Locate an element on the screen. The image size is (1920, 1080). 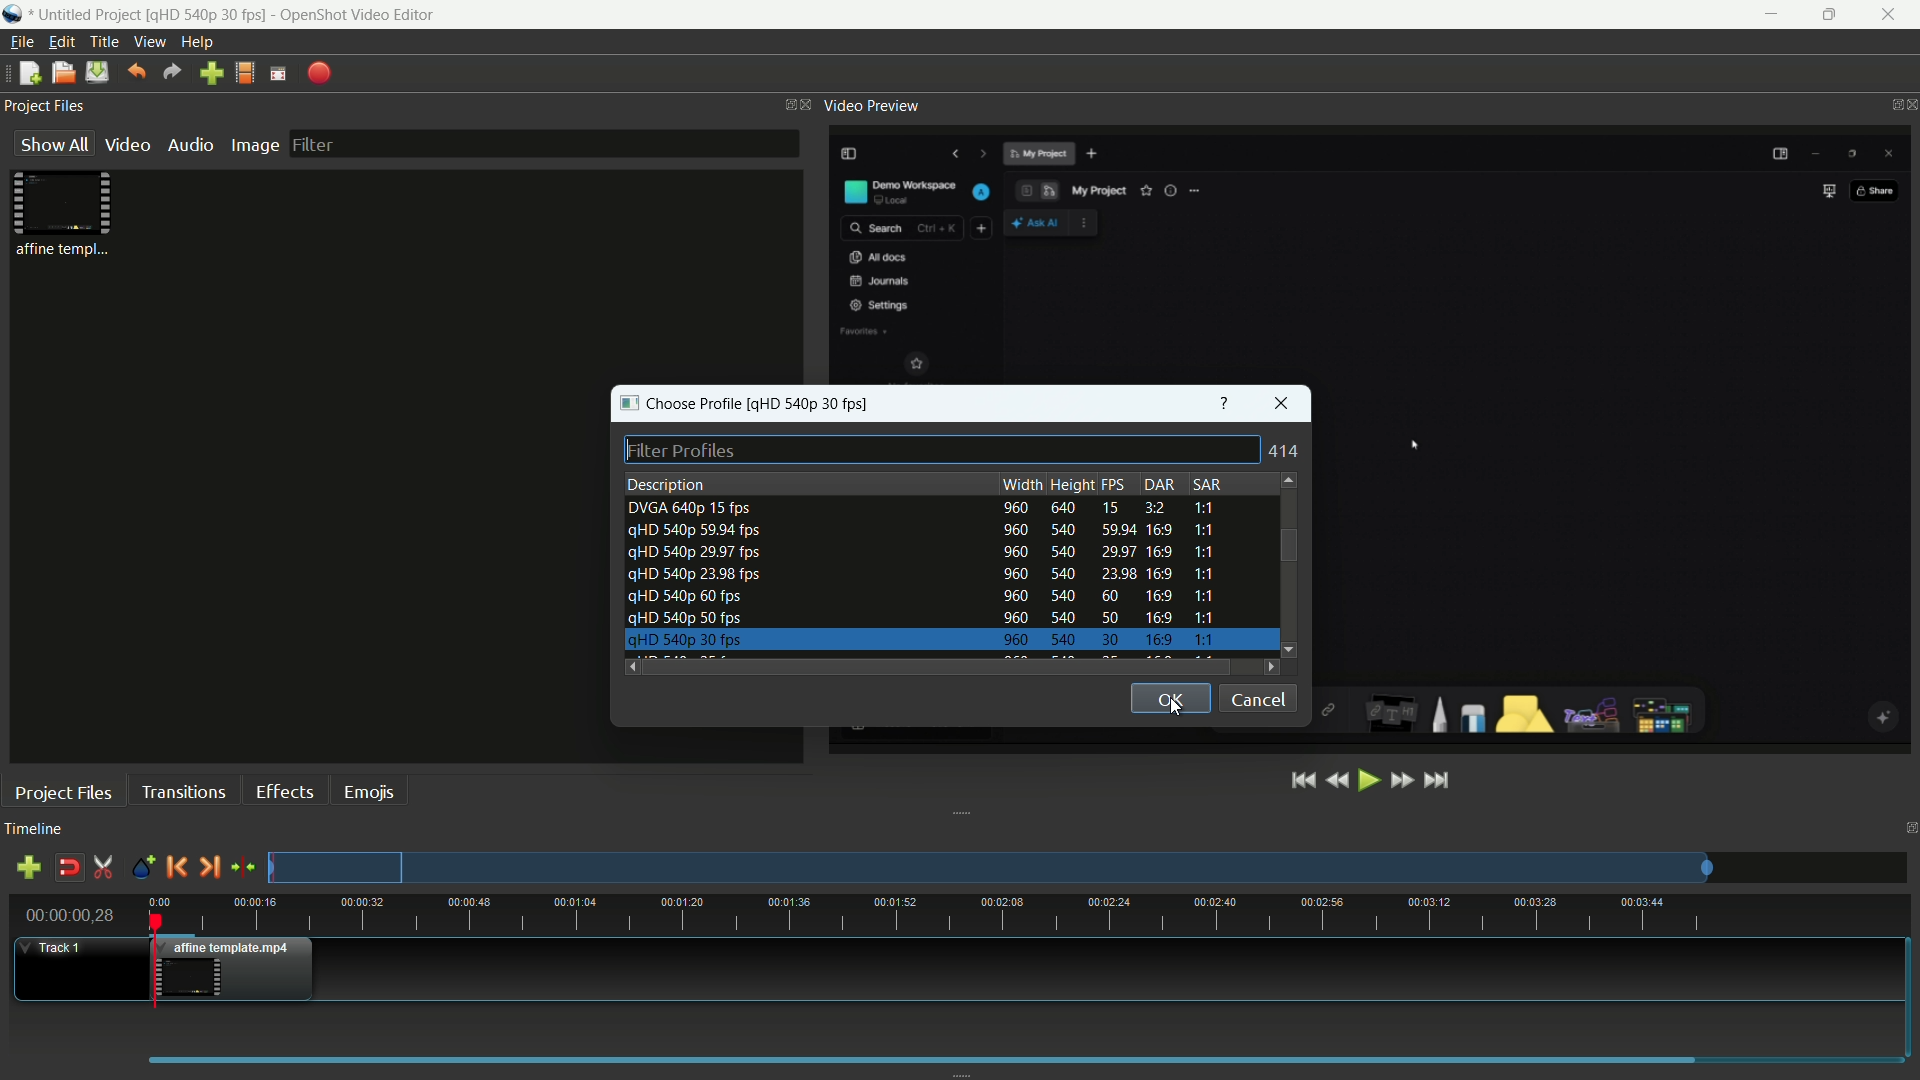
project files is located at coordinates (64, 792).